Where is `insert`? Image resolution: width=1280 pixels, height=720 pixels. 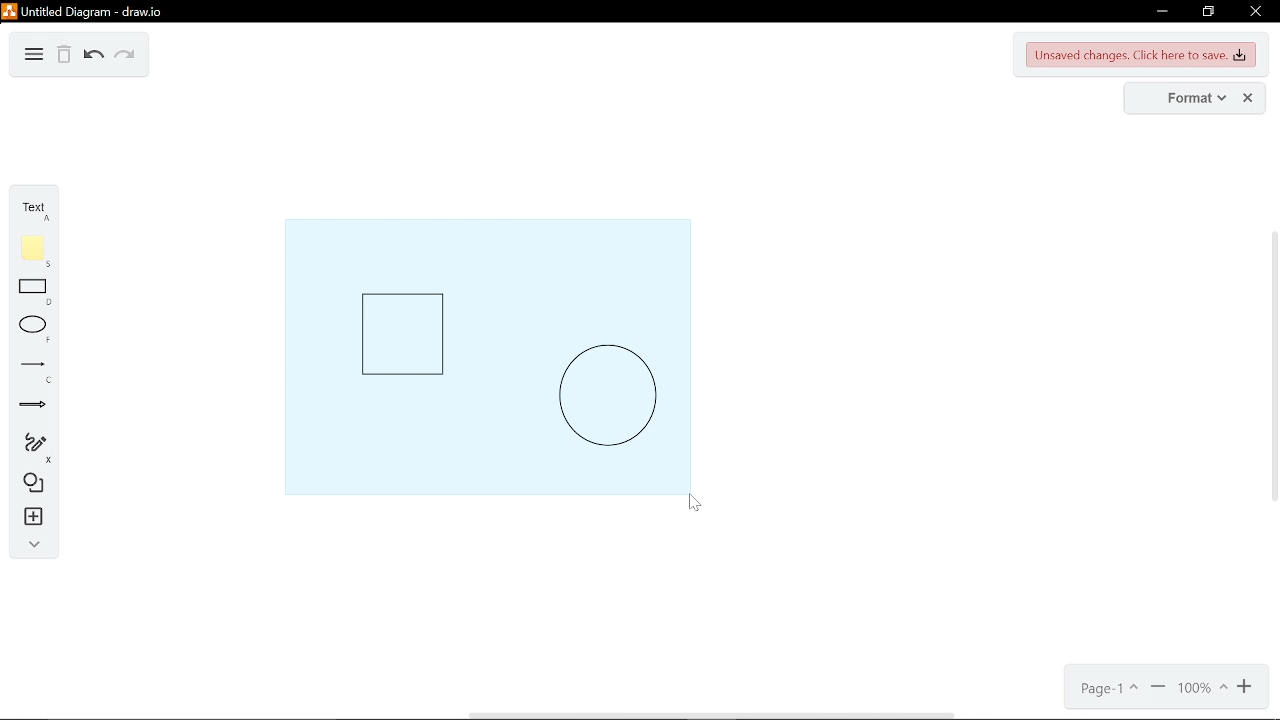 insert is located at coordinates (28, 518).